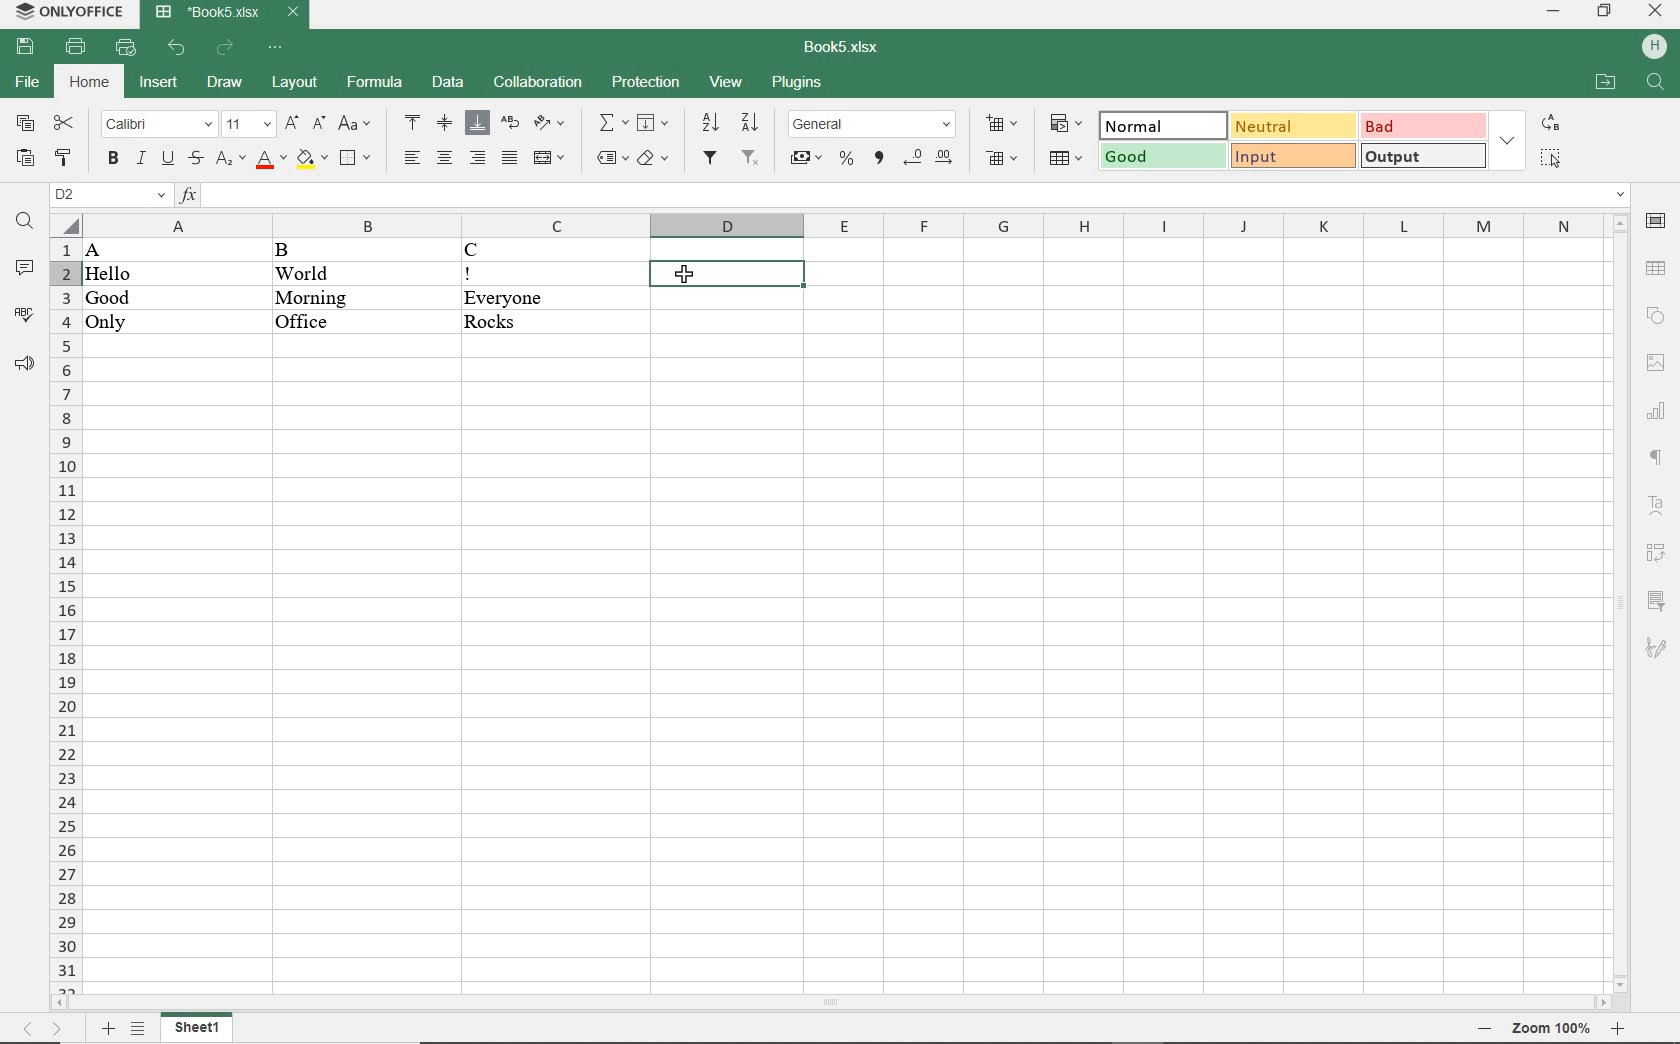 The height and width of the screenshot is (1044, 1680). I want to click on CHANGE DECIMAL, so click(931, 157).